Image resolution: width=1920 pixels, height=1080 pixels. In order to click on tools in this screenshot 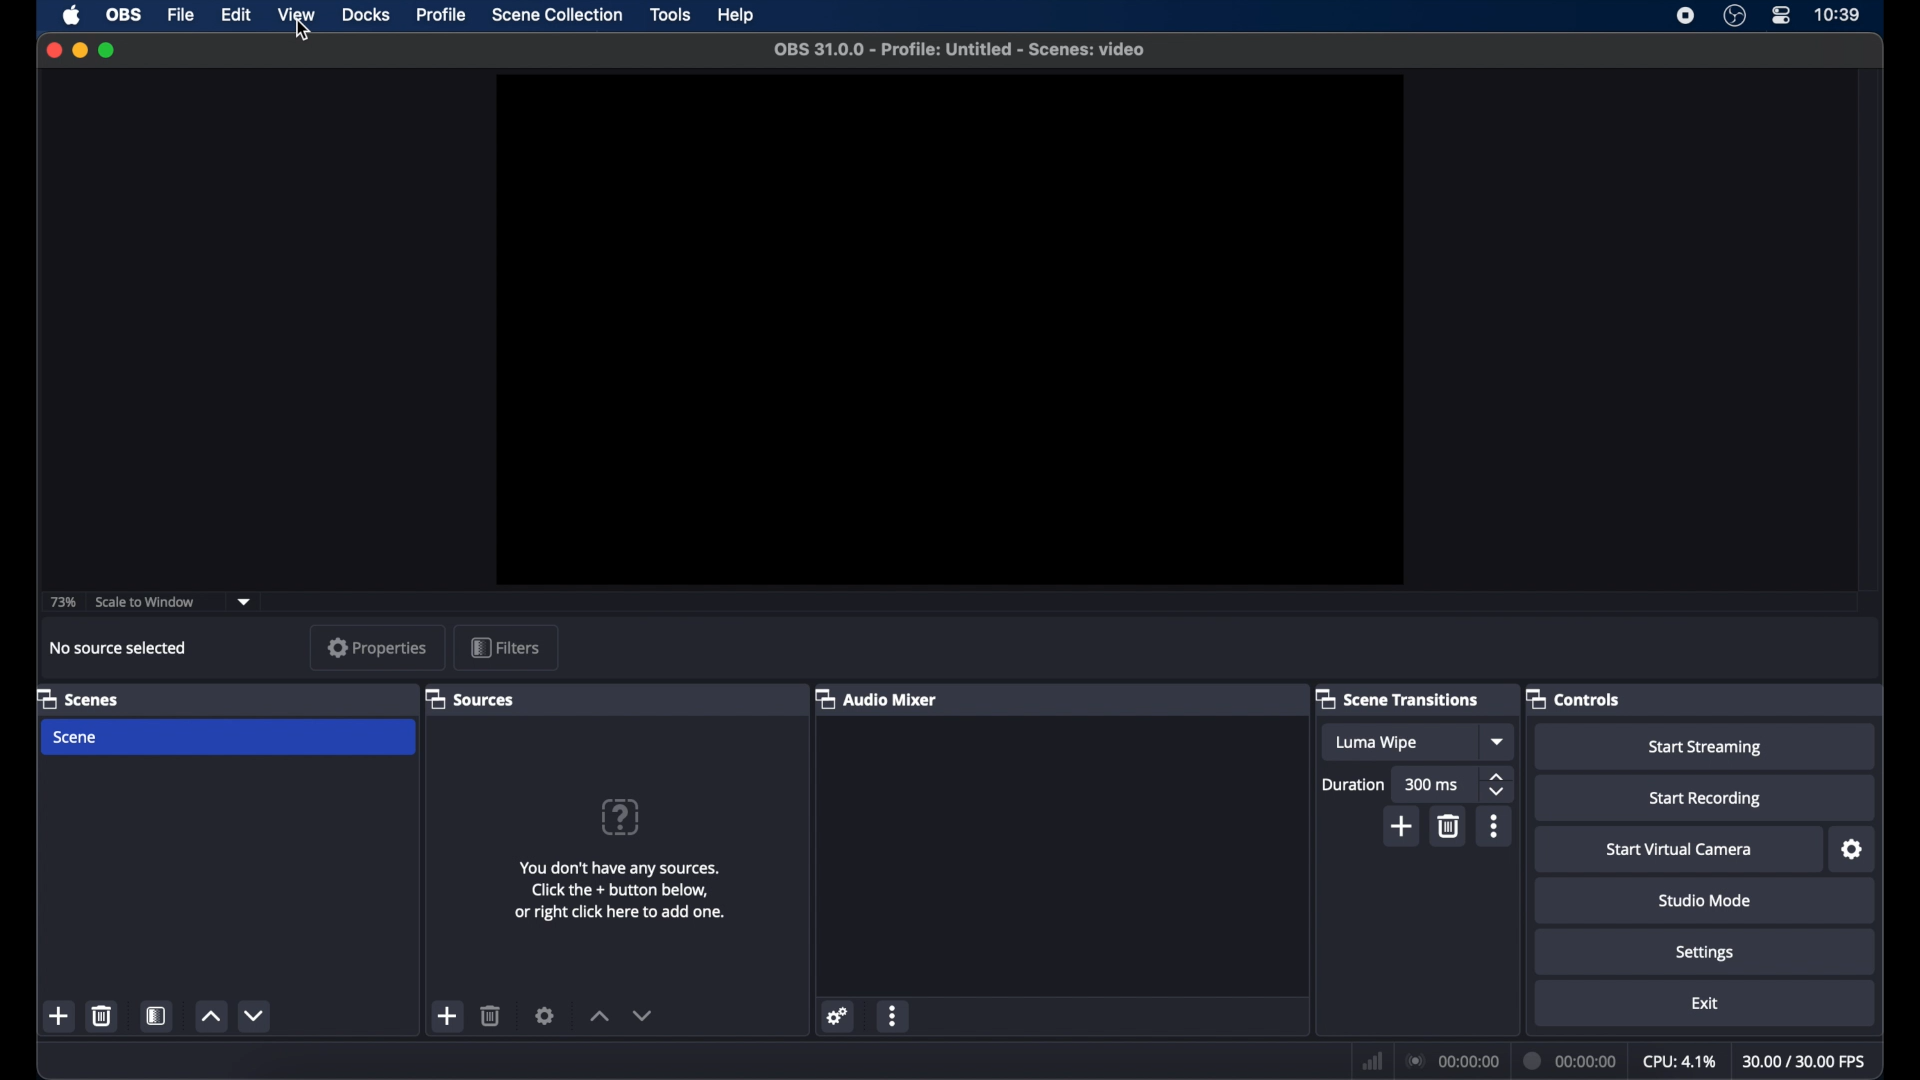, I will do `click(671, 15)`.